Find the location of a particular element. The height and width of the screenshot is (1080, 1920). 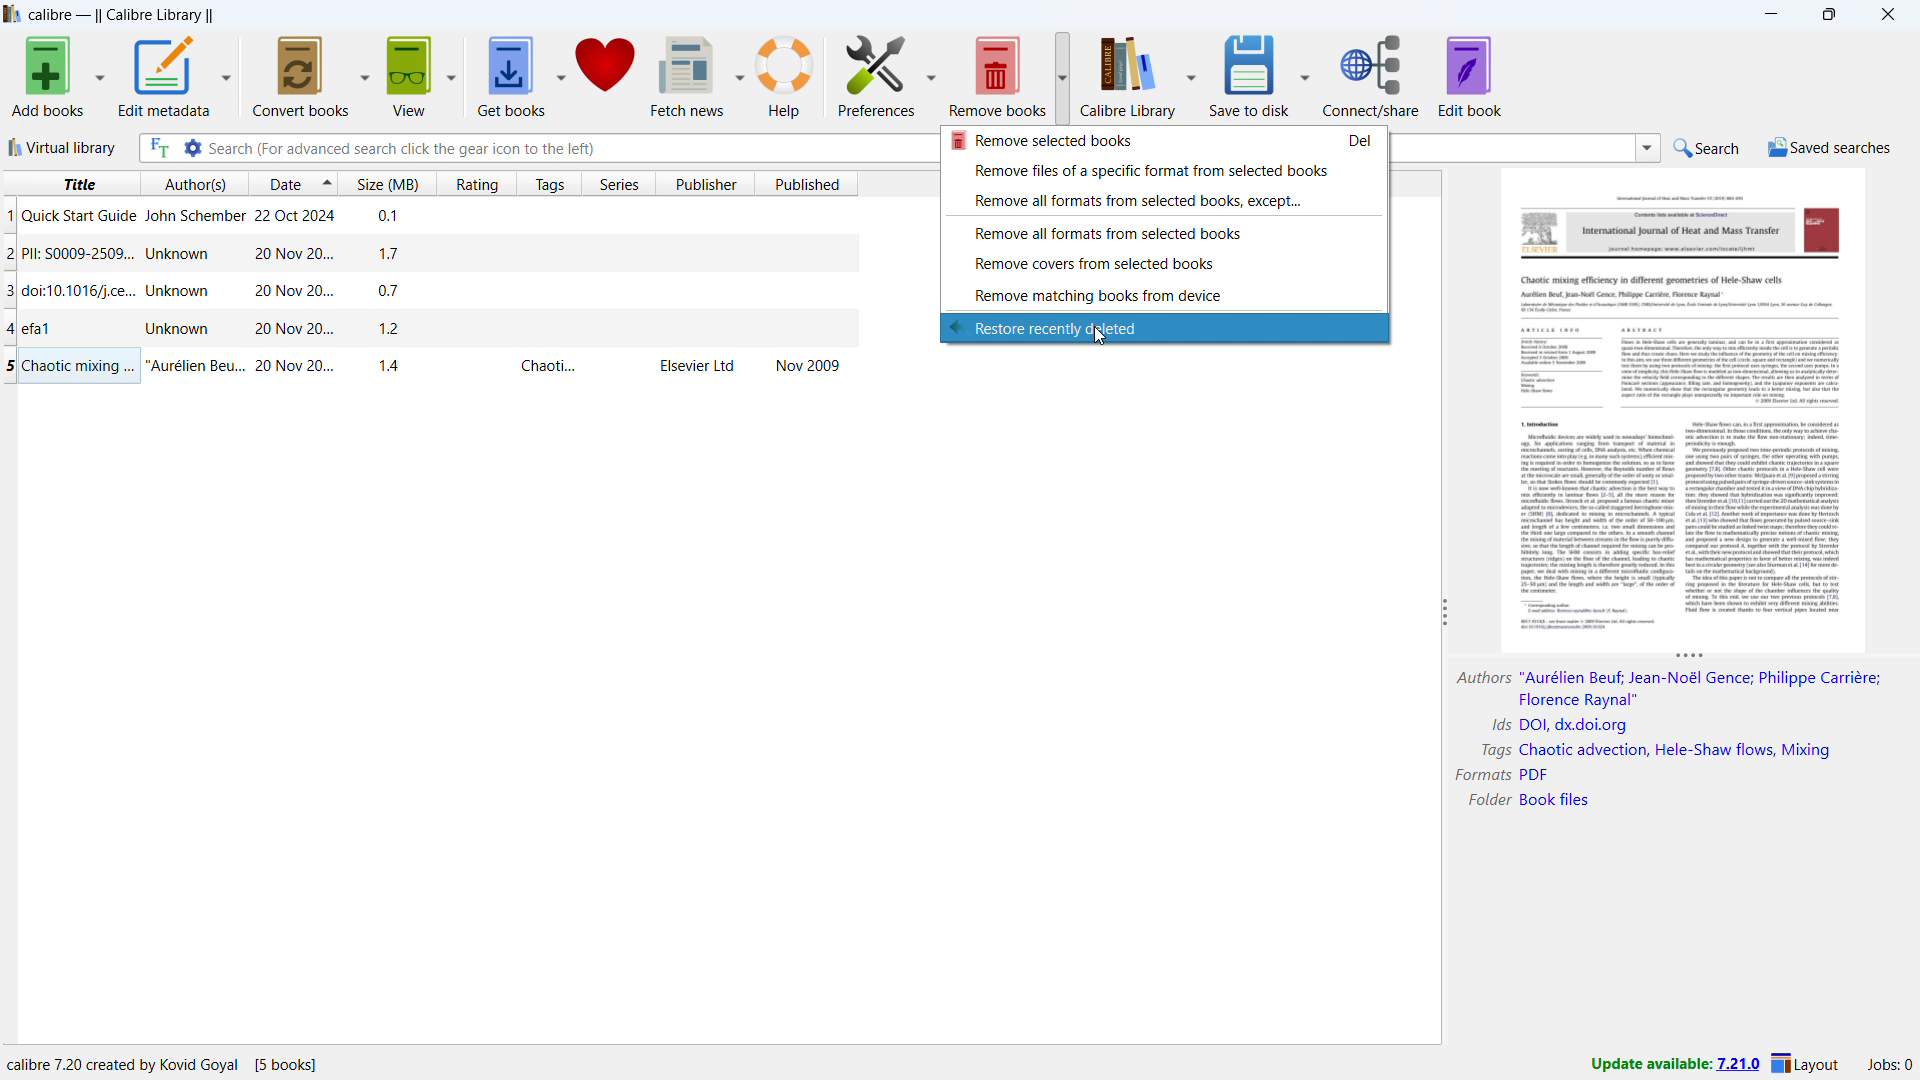

sort by size is located at coordinates (387, 182).